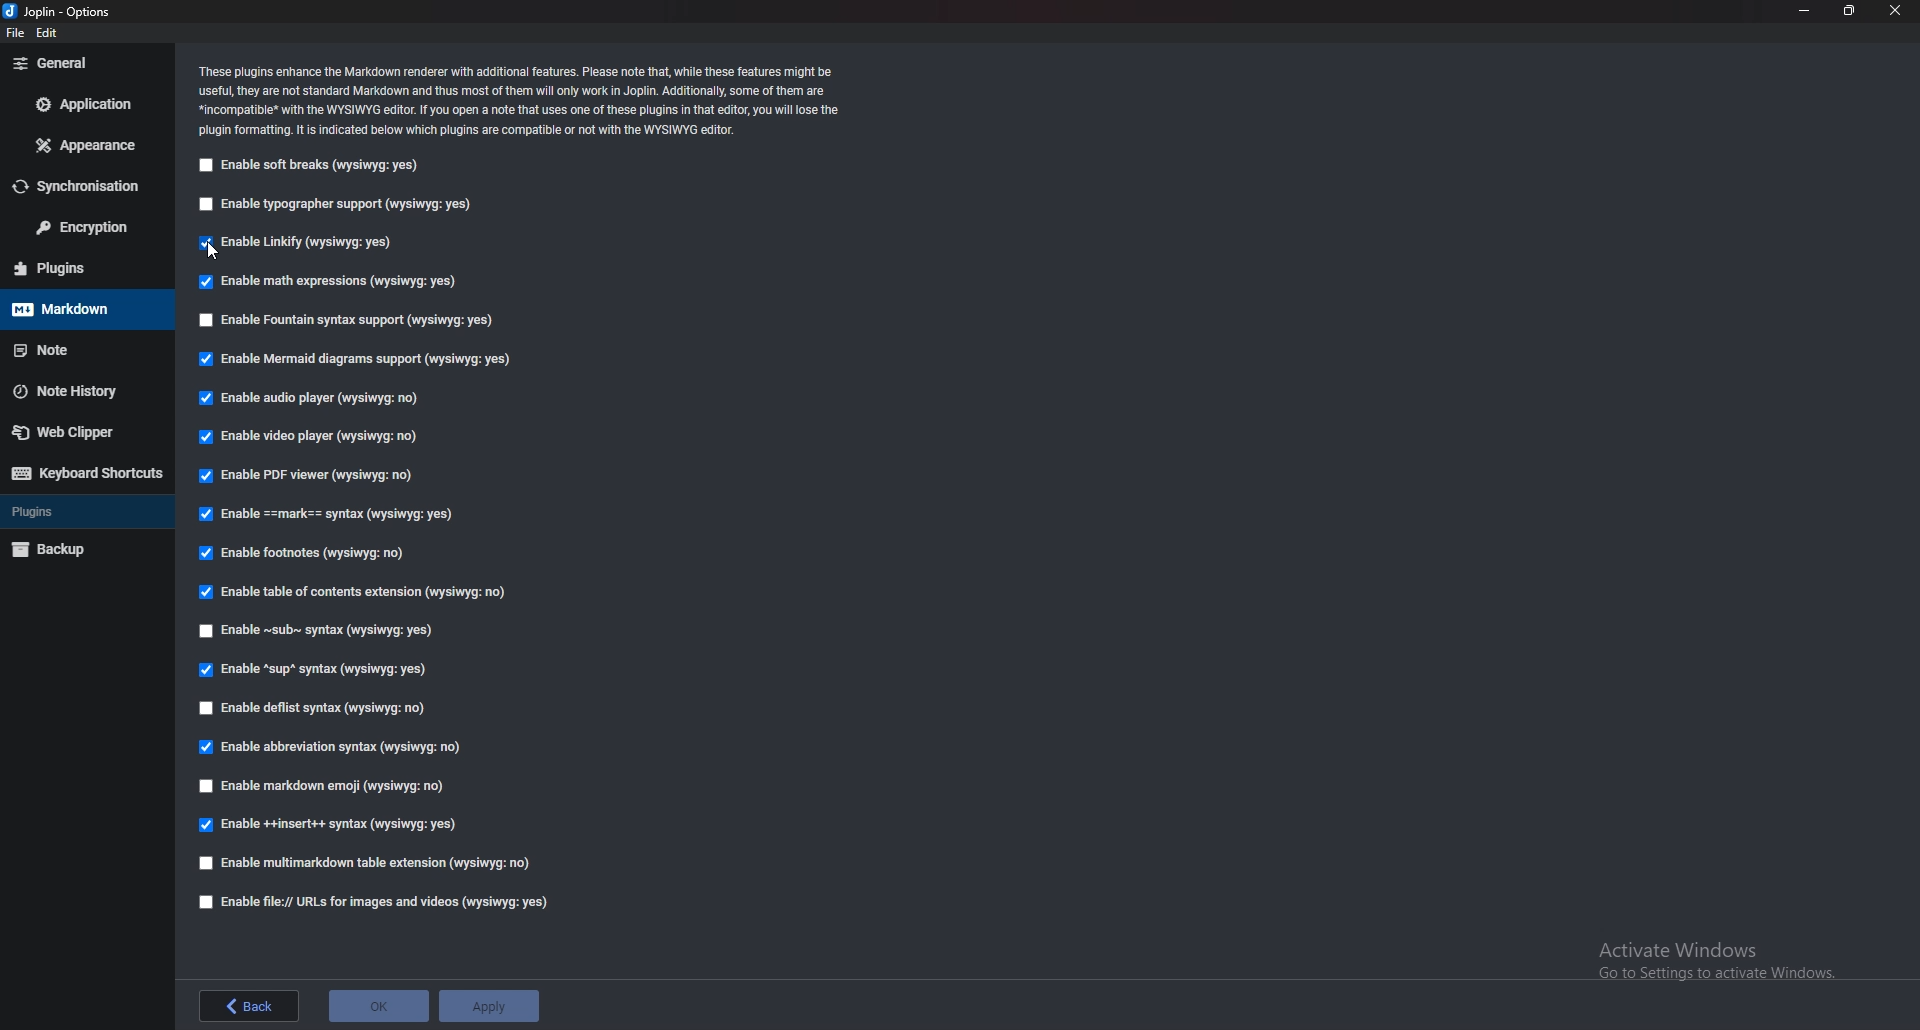  What do you see at coordinates (85, 434) in the screenshot?
I see `Webclipper` at bounding box center [85, 434].